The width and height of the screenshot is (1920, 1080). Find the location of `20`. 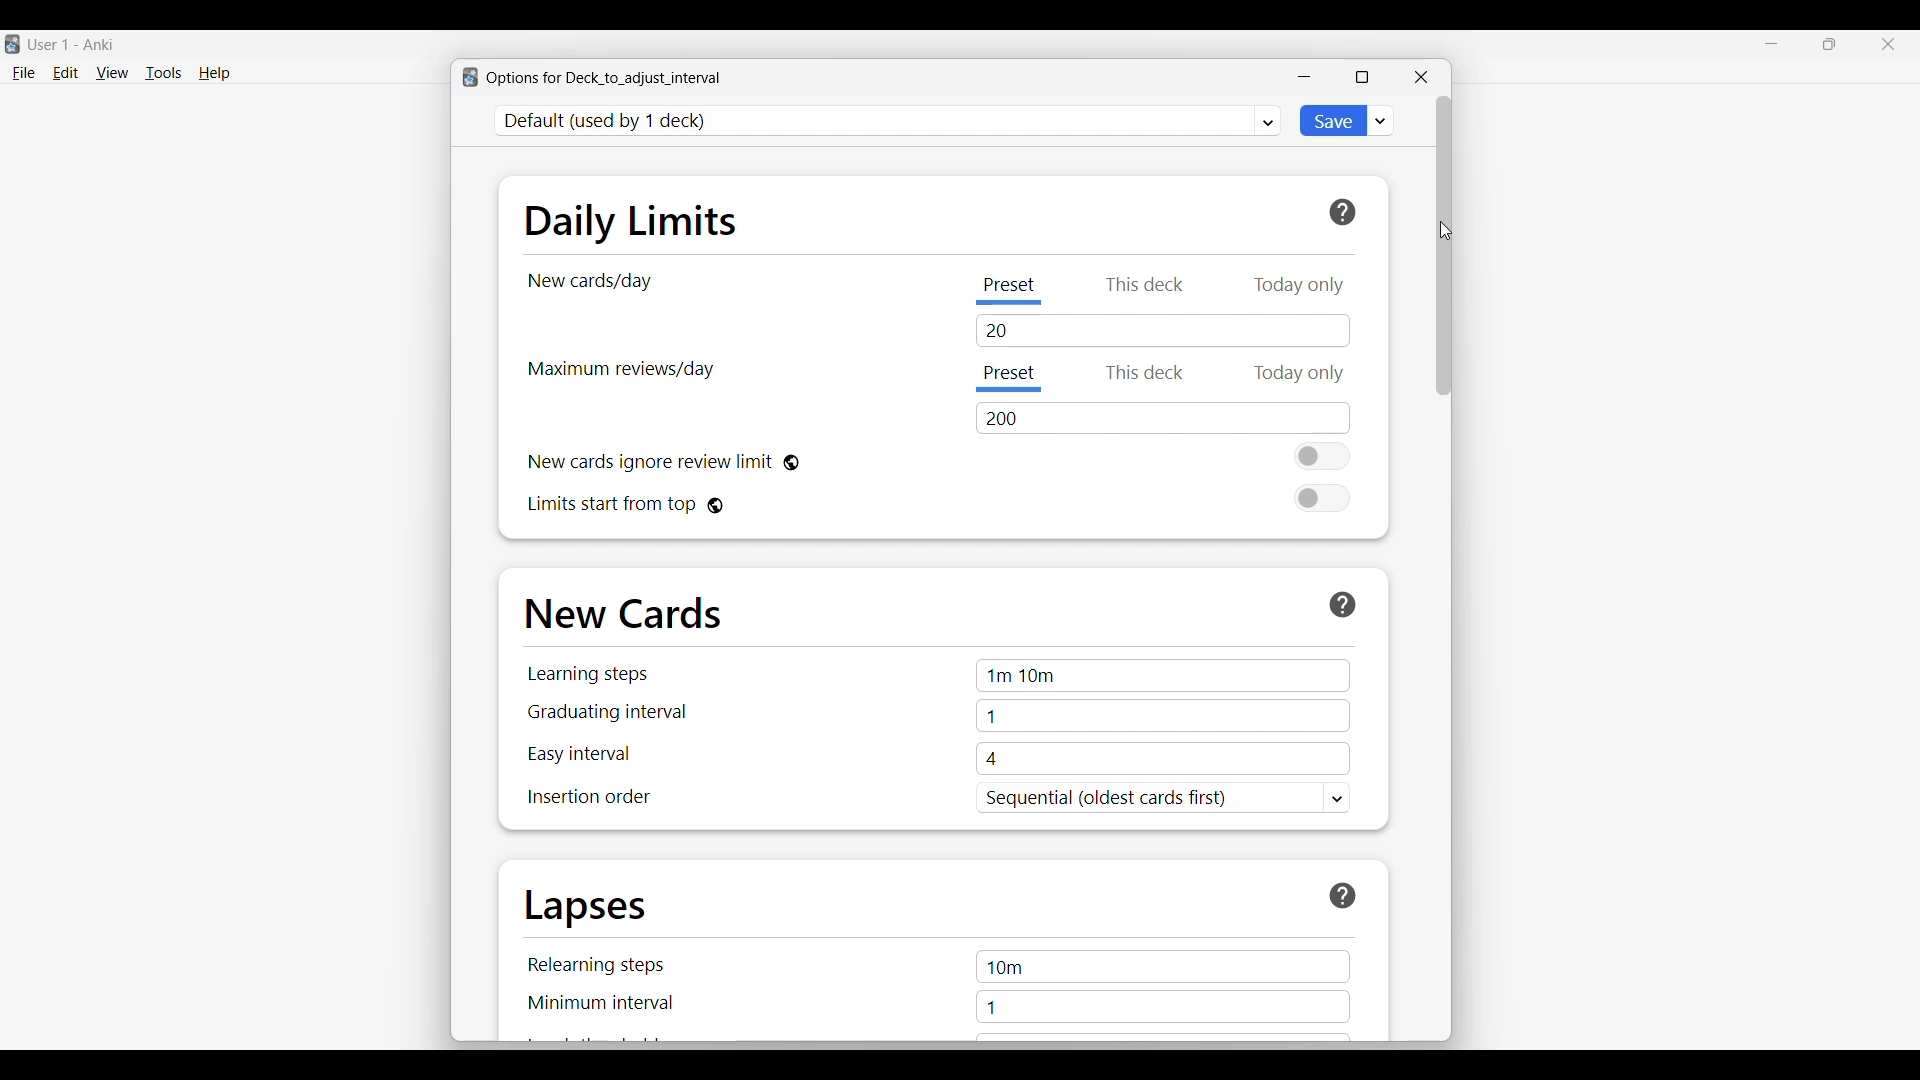

20 is located at coordinates (1163, 334).